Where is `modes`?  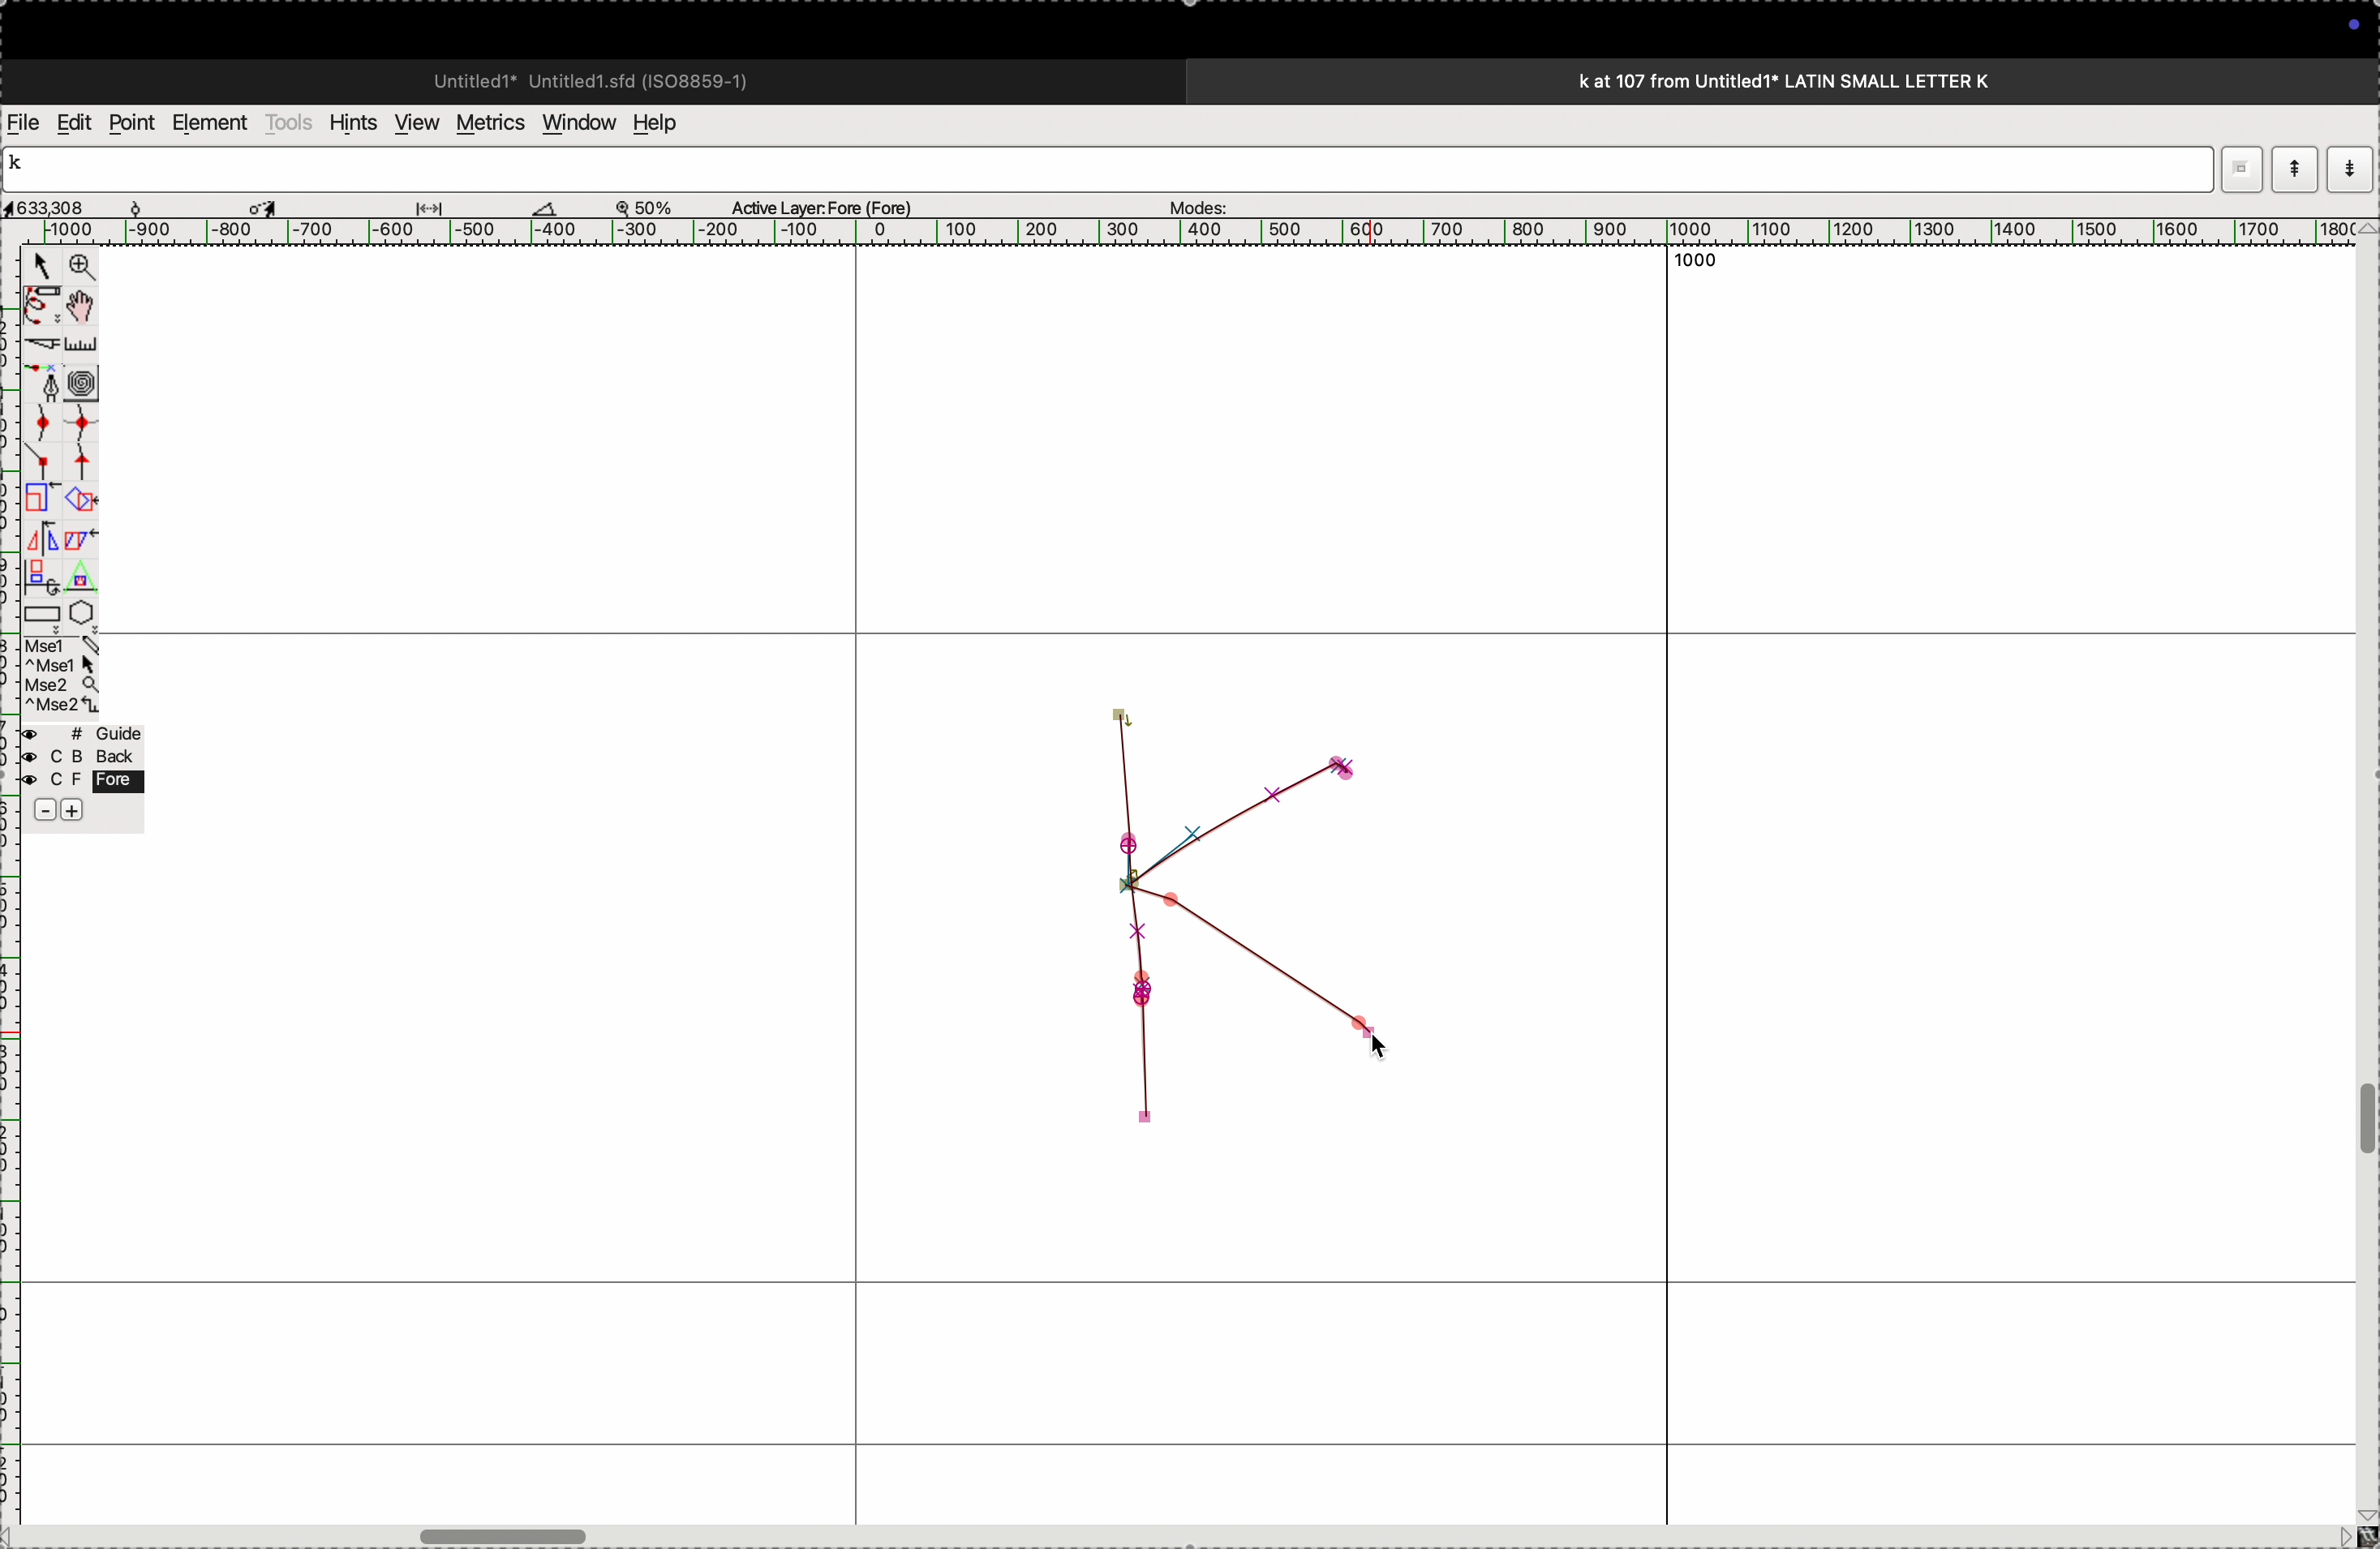 modes is located at coordinates (1192, 202).